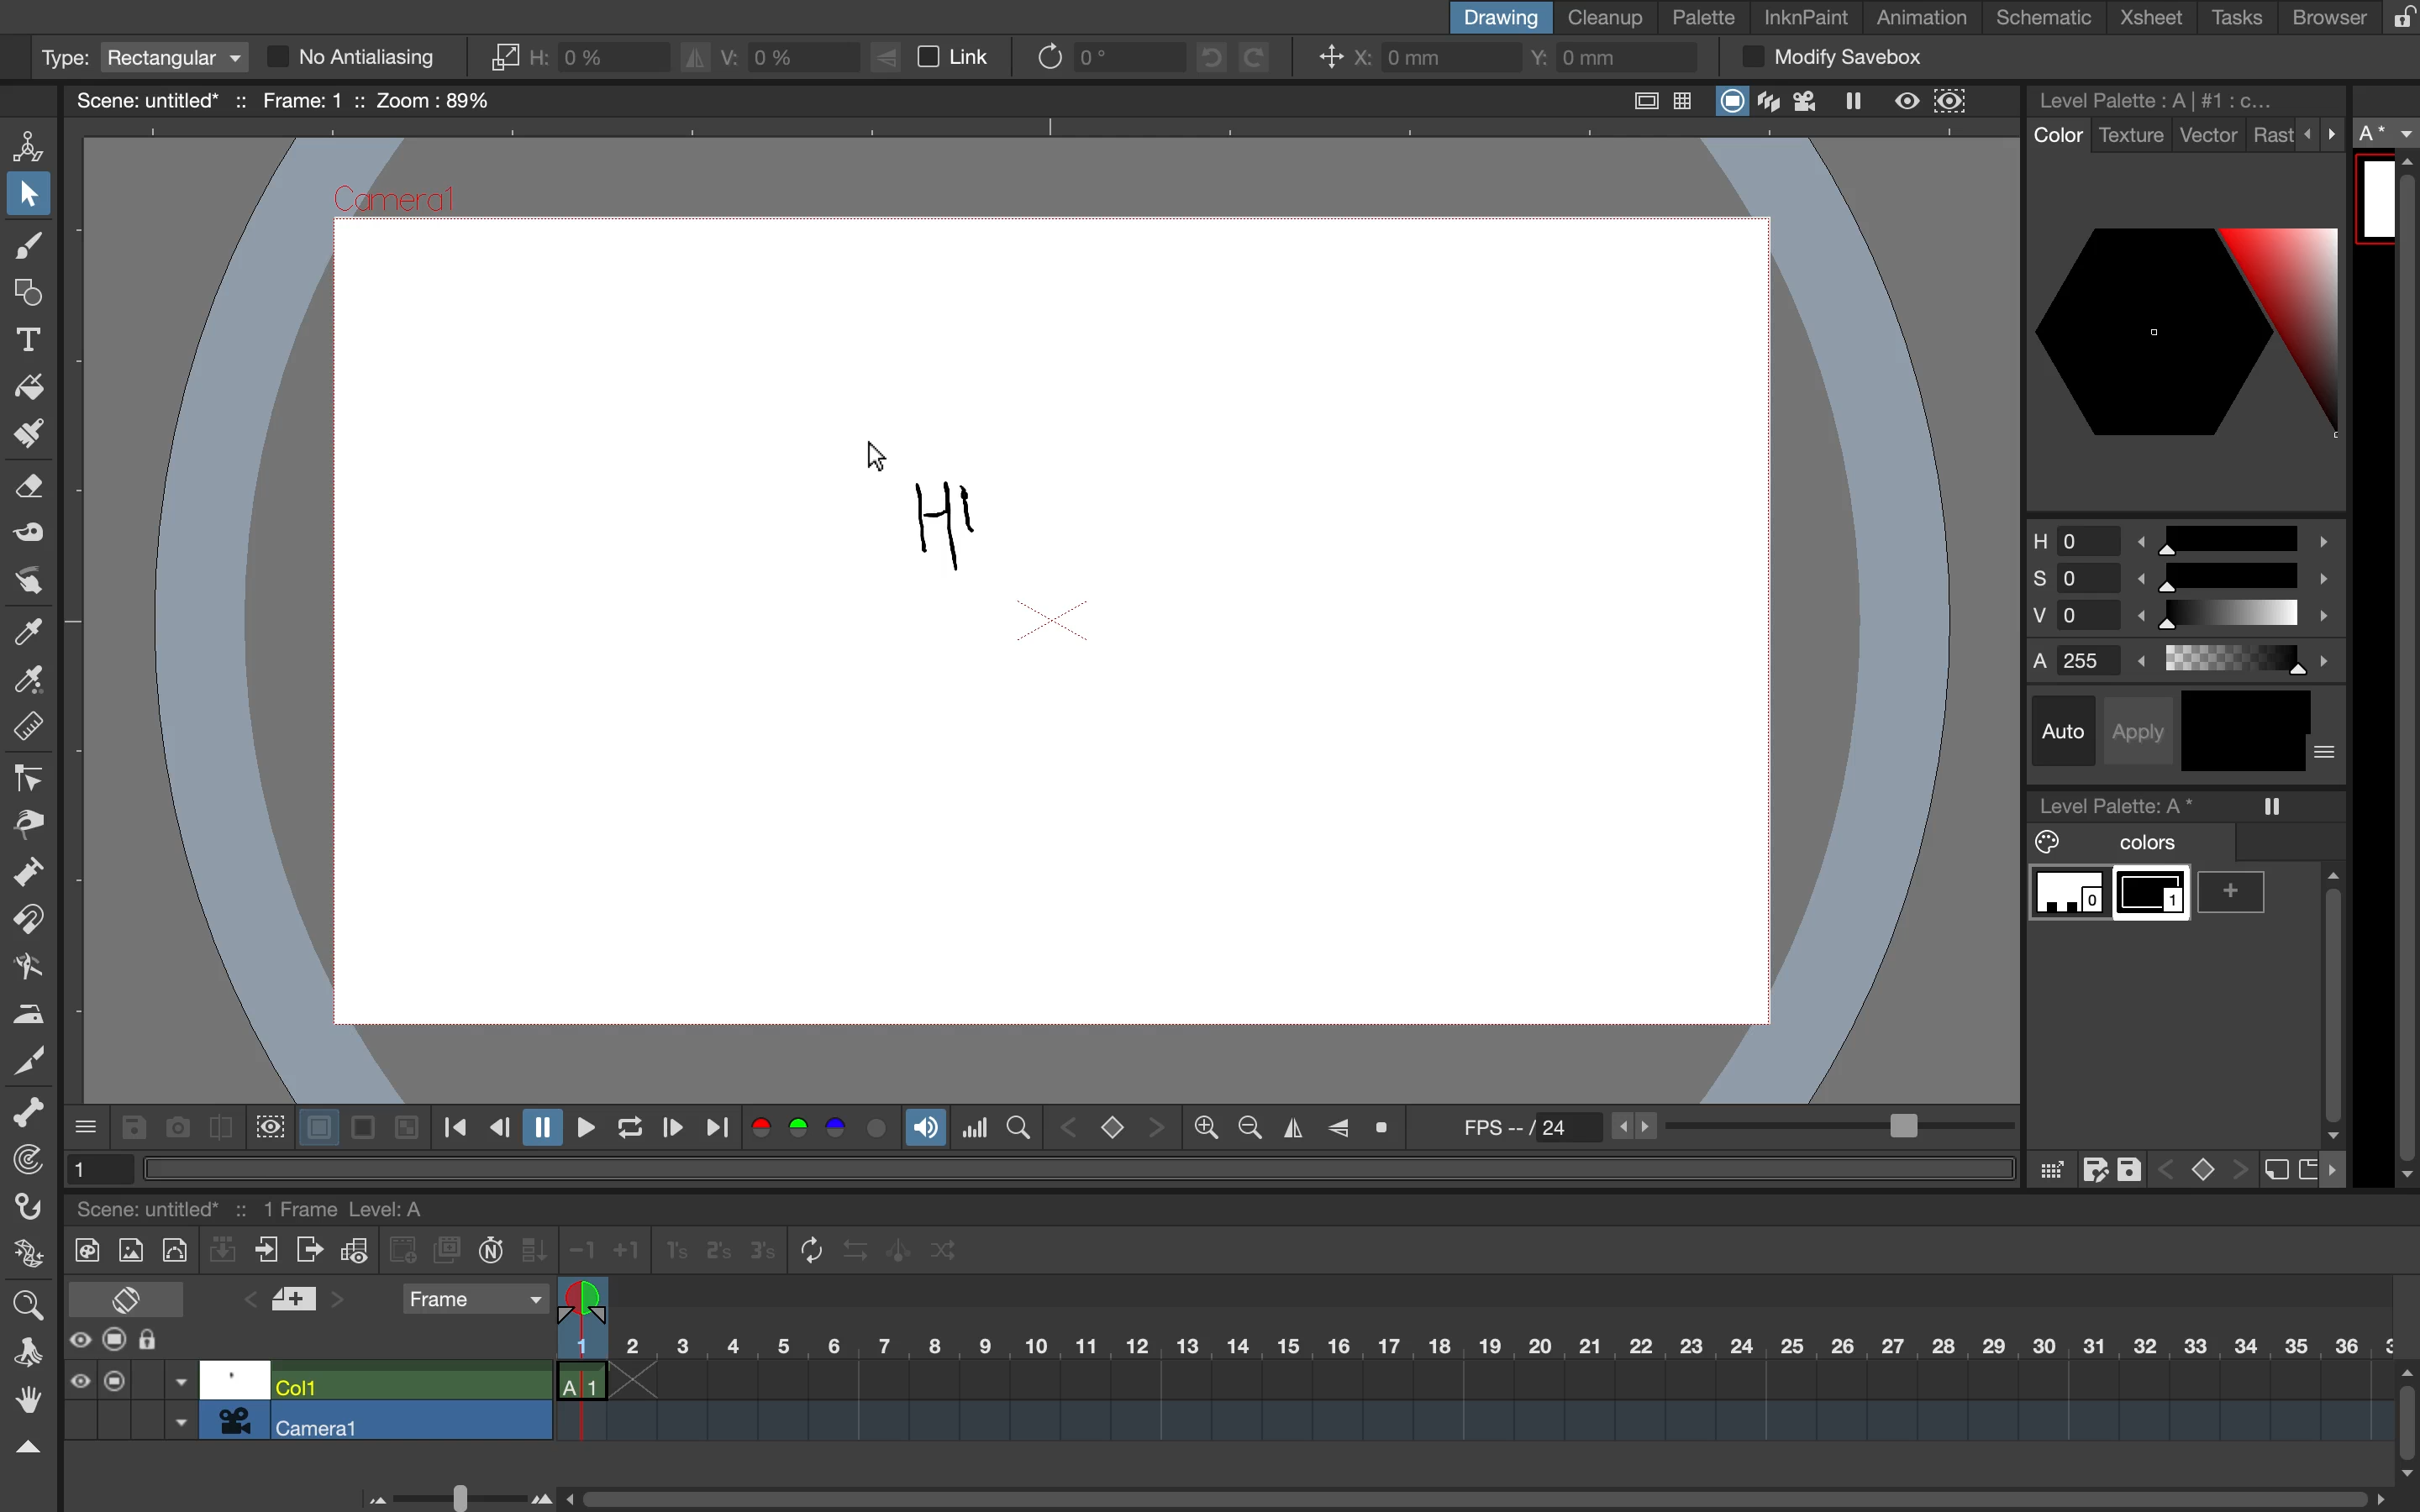 This screenshot has height=1512, width=2420. What do you see at coordinates (2130, 136) in the screenshot?
I see `texture` at bounding box center [2130, 136].